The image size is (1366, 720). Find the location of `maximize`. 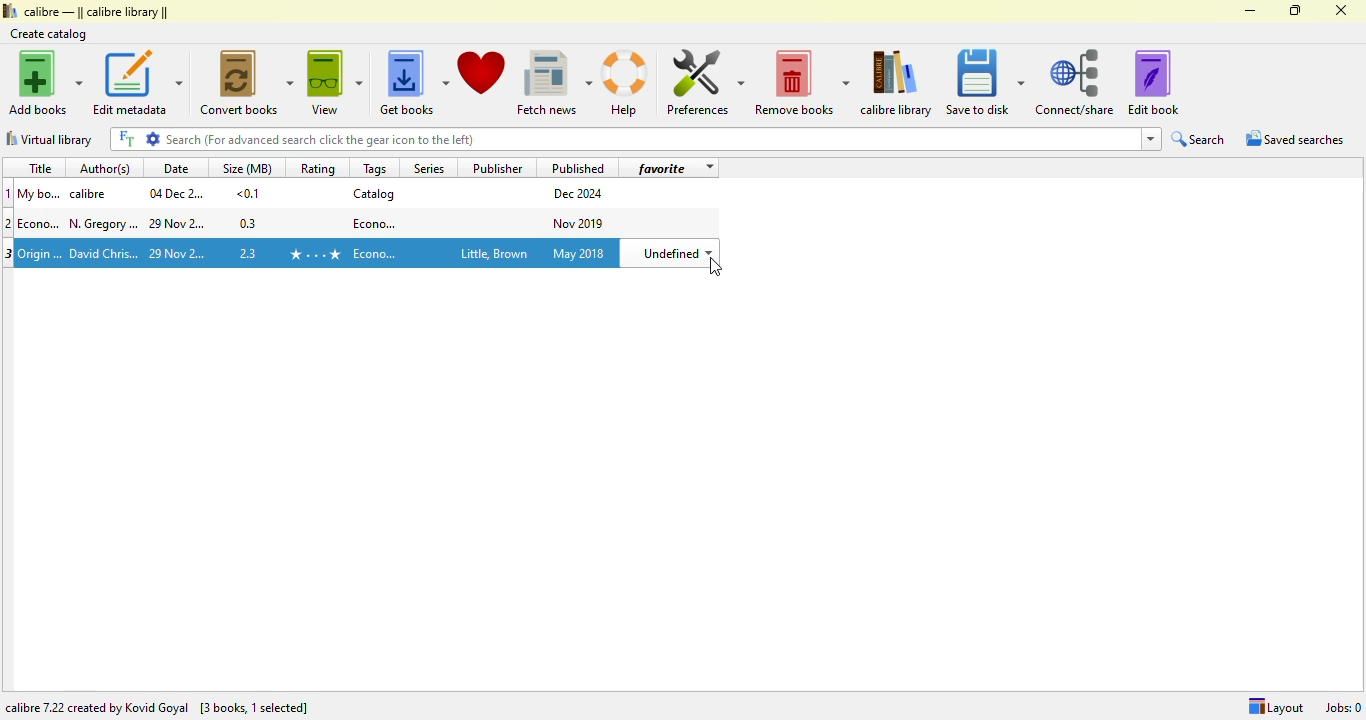

maximize is located at coordinates (1296, 10).